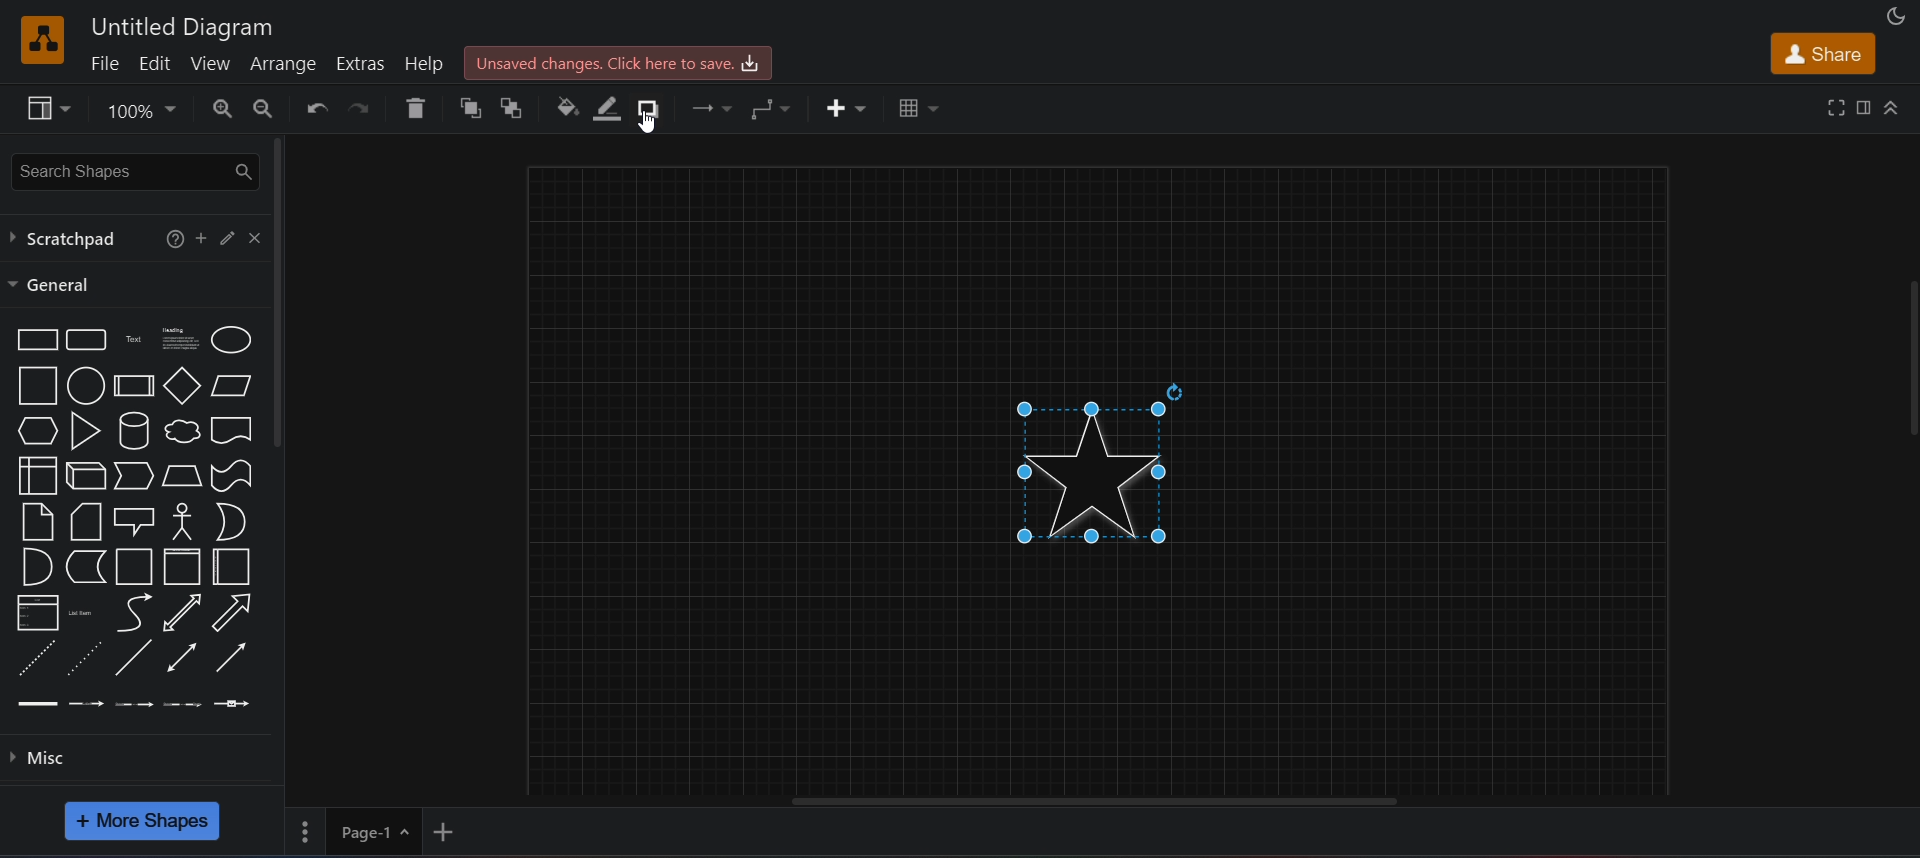  What do you see at coordinates (233, 430) in the screenshot?
I see `document` at bounding box center [233, 430].